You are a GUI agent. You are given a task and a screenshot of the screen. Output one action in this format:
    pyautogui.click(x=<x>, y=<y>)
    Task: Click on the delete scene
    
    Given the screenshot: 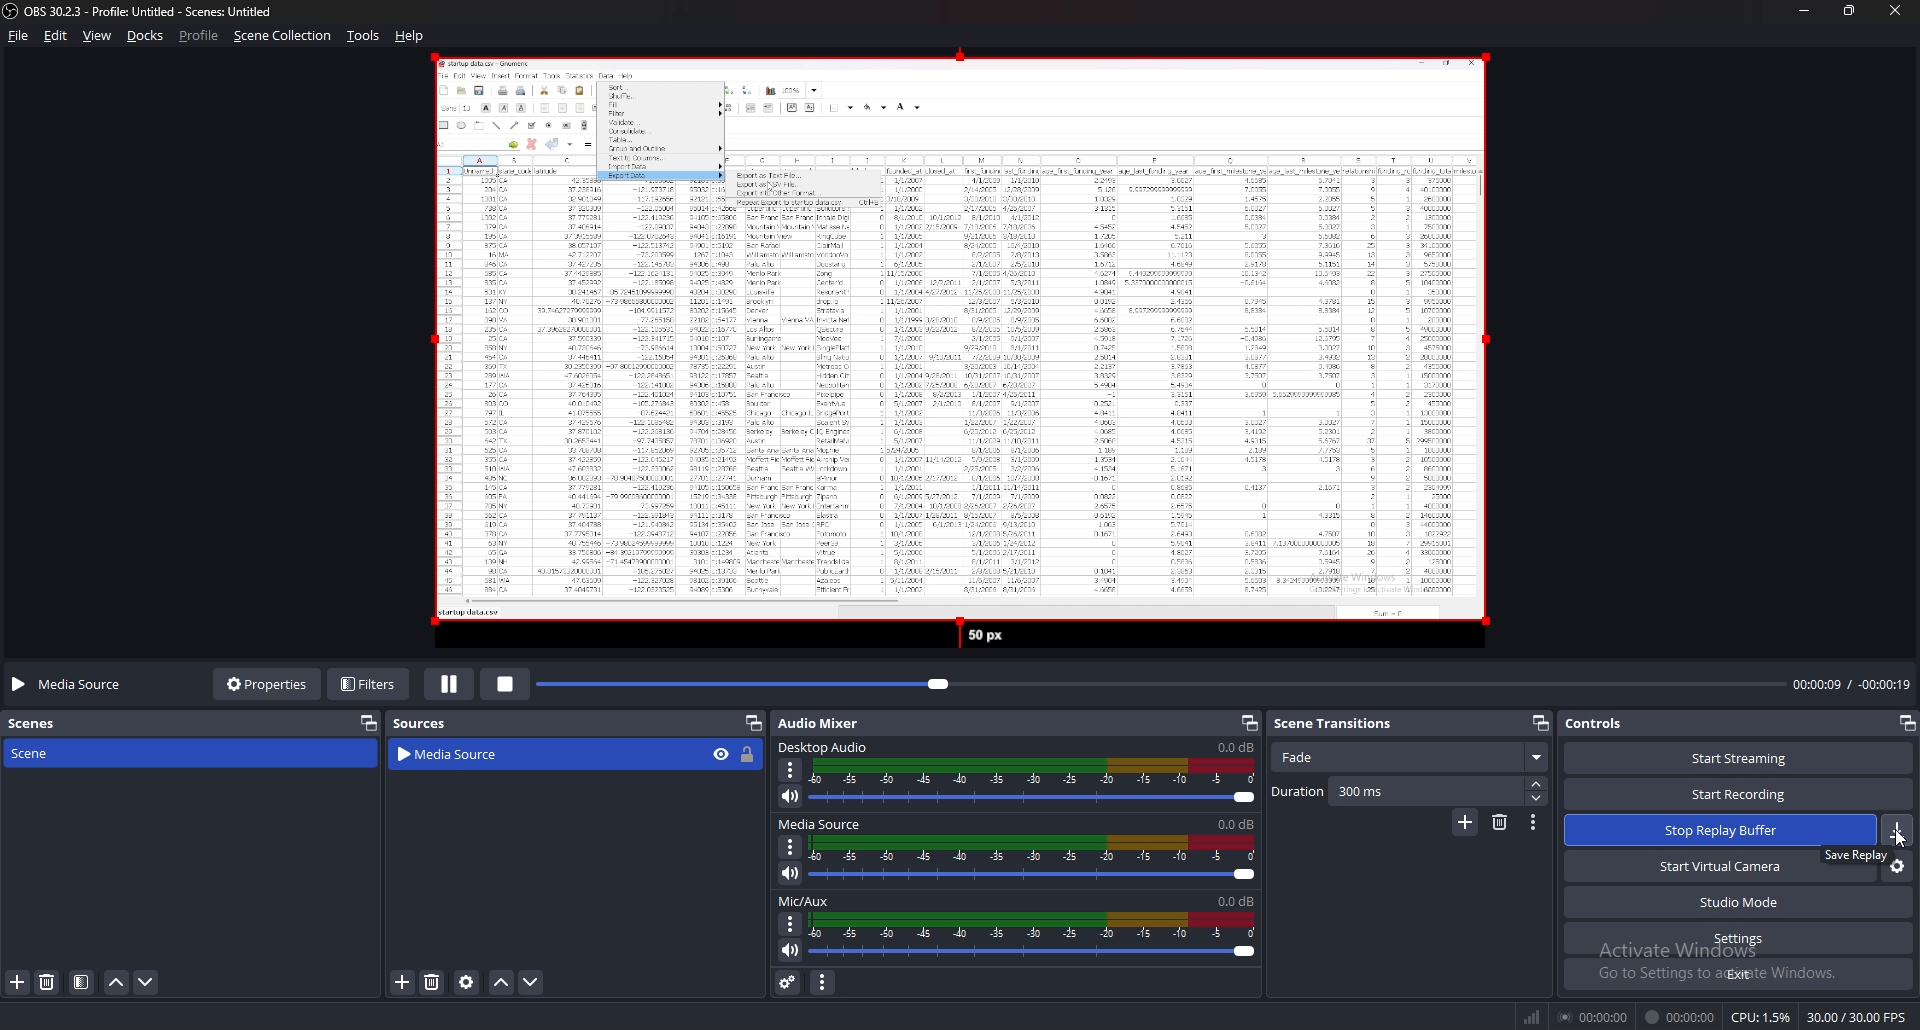 What is the action you would take?
    pyautogui.click(x=47, y=981)
    